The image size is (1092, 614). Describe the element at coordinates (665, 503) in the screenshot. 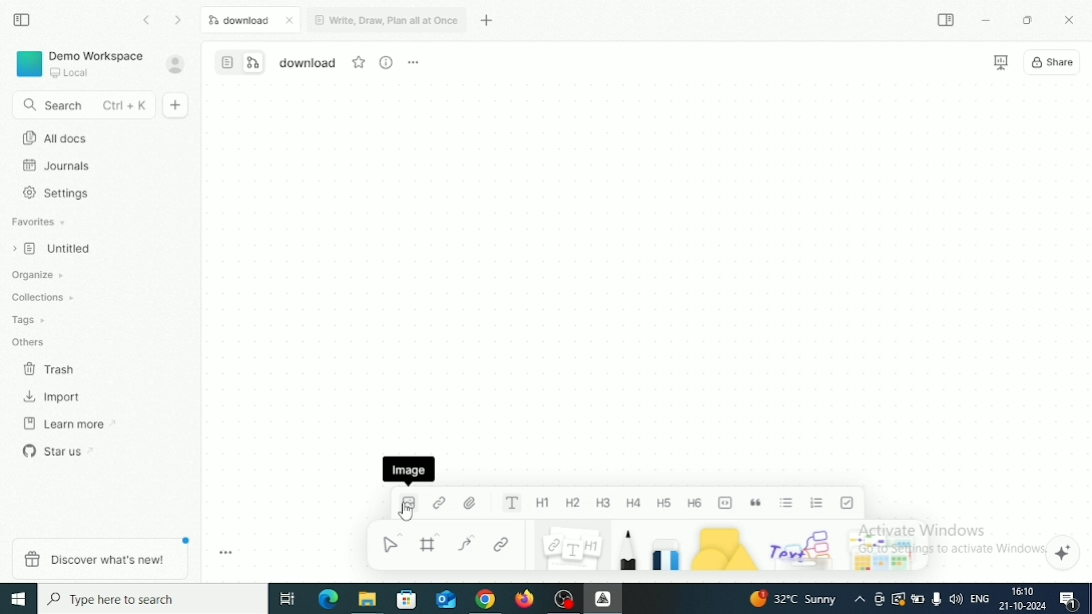

I see `Heading 5` at that location.